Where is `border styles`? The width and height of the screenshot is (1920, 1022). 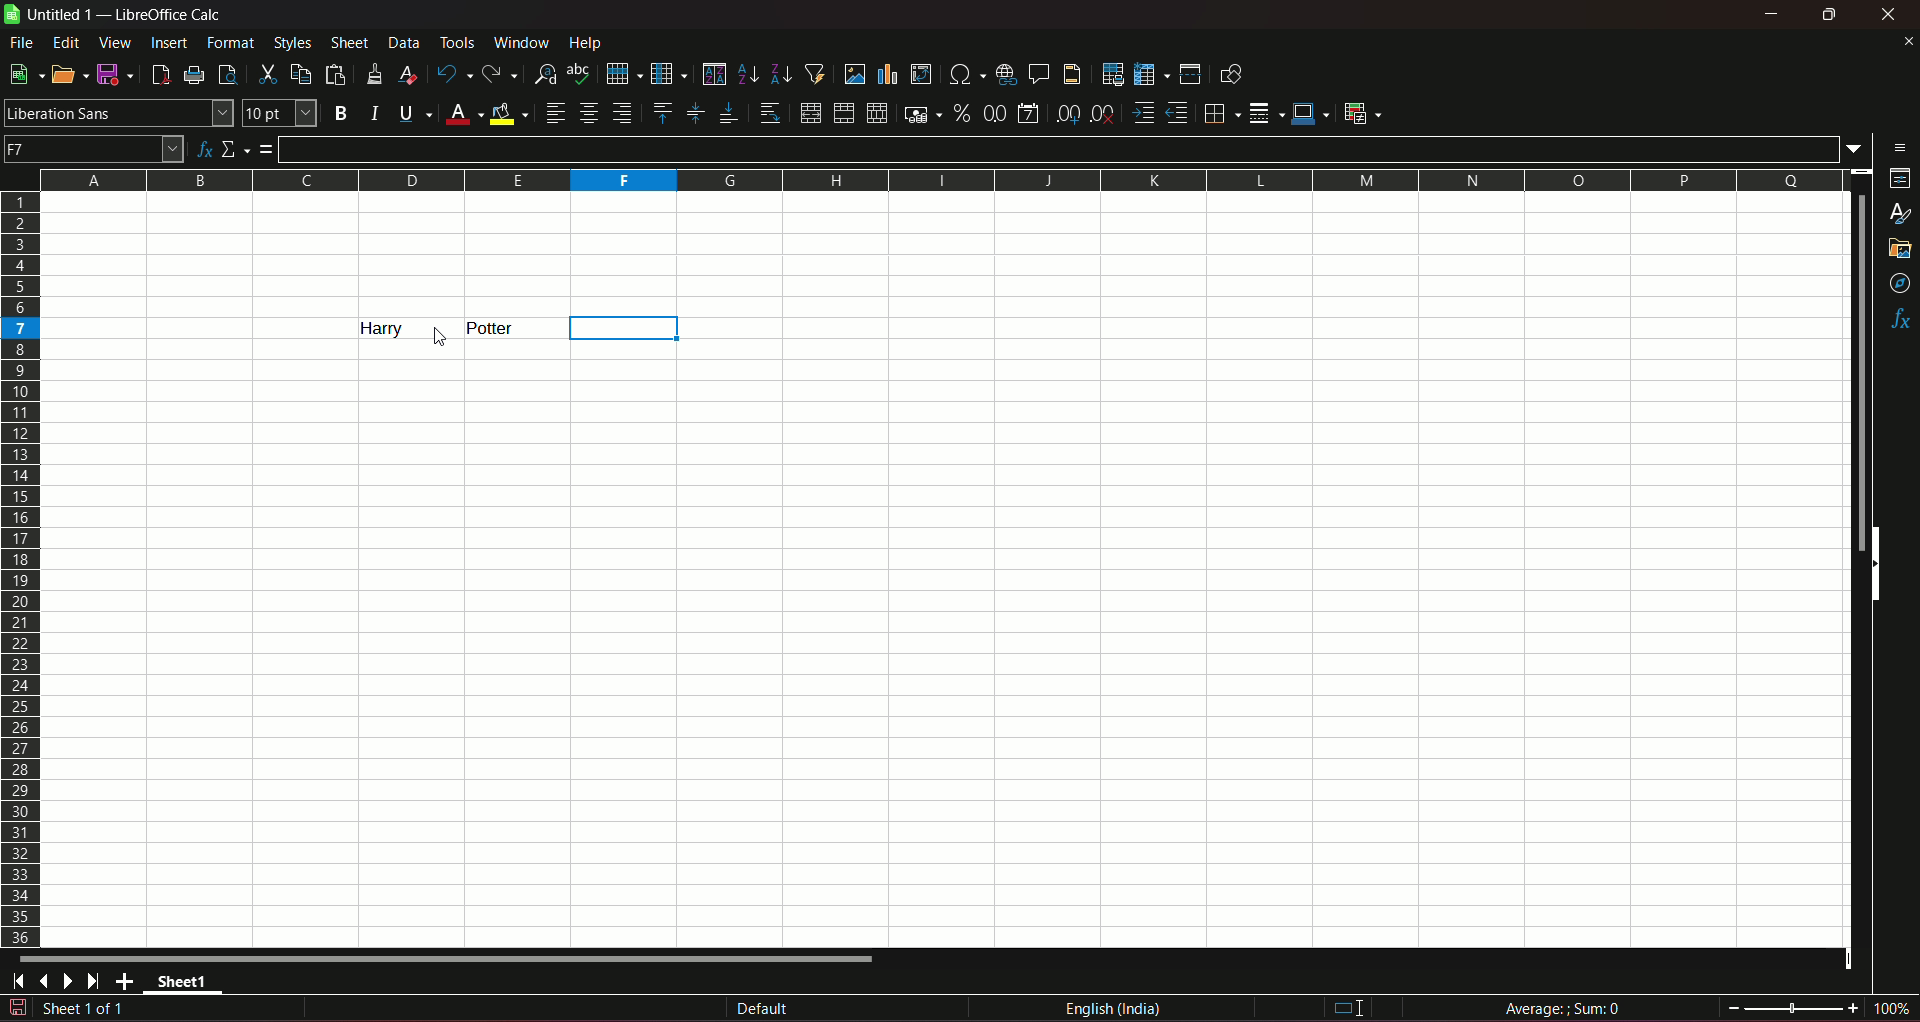
border styles is located at coordinates (1264, 114).